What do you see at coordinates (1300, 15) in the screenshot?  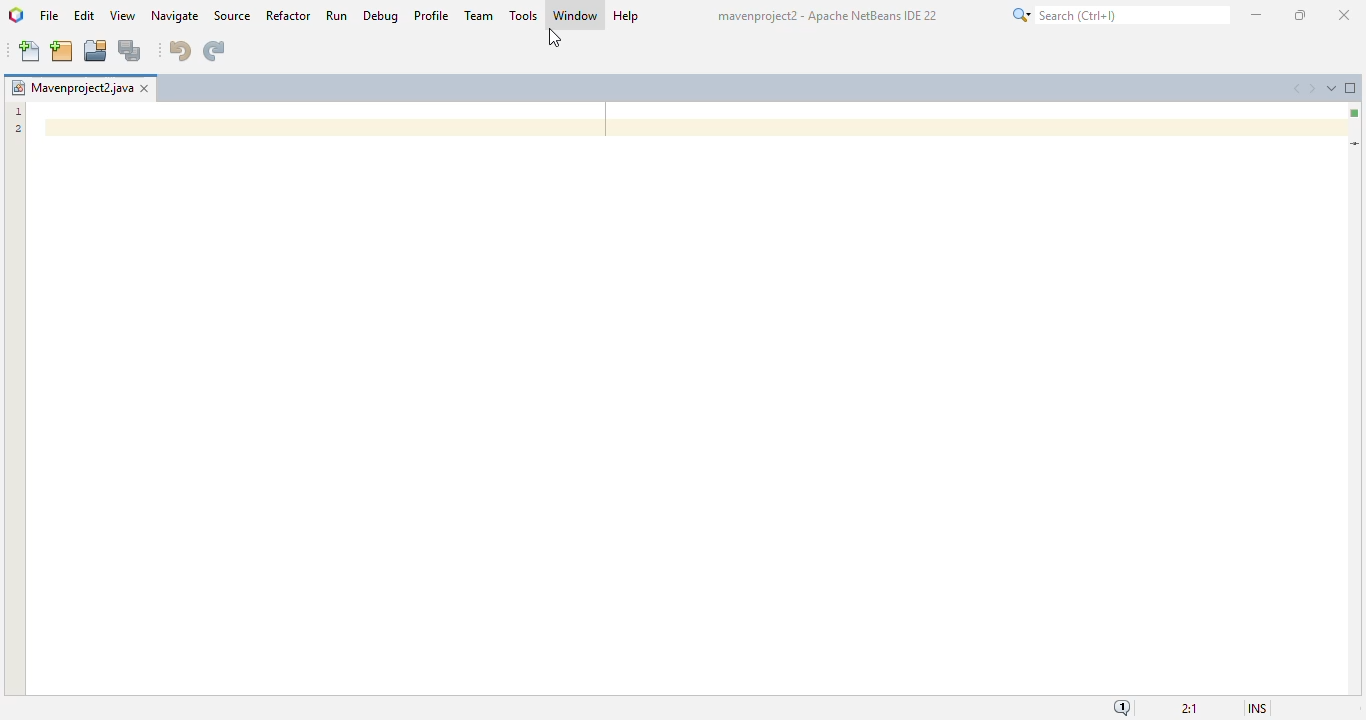 I see `maximize` at bounding box center [1300, 15].